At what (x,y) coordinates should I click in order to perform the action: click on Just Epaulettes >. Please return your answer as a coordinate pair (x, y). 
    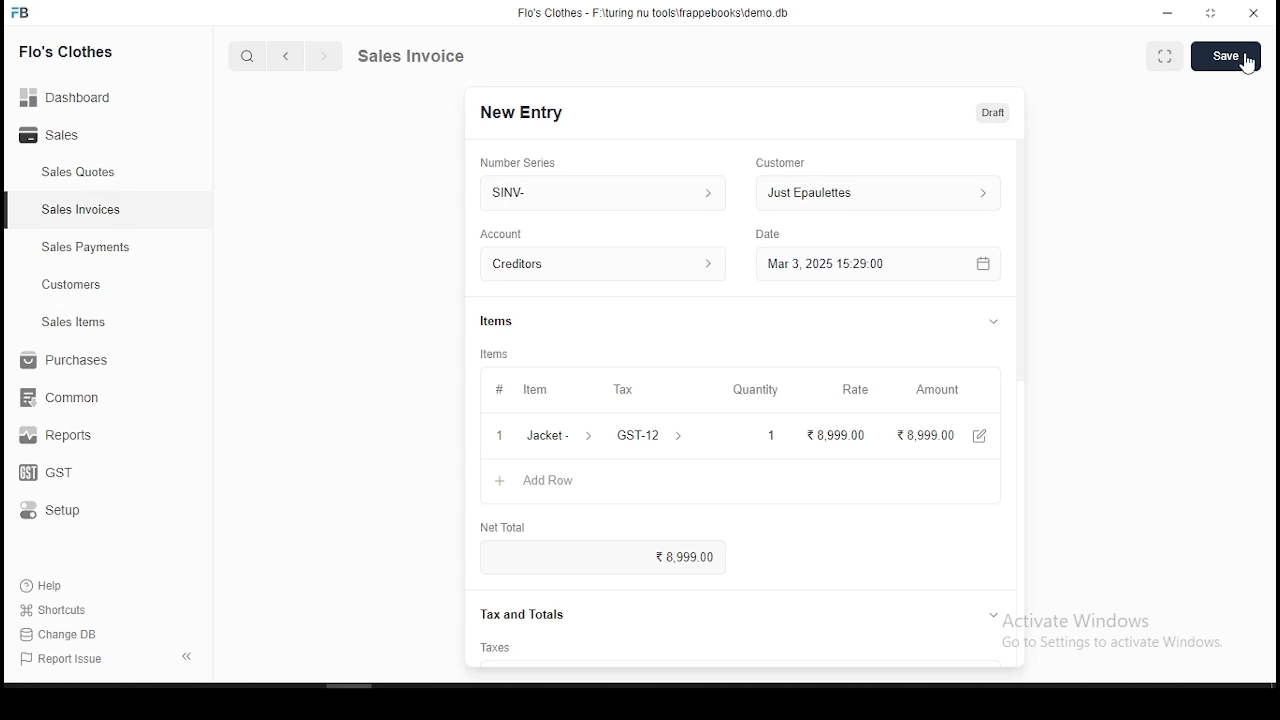
    Looking at the image, I should click on (883, 195).